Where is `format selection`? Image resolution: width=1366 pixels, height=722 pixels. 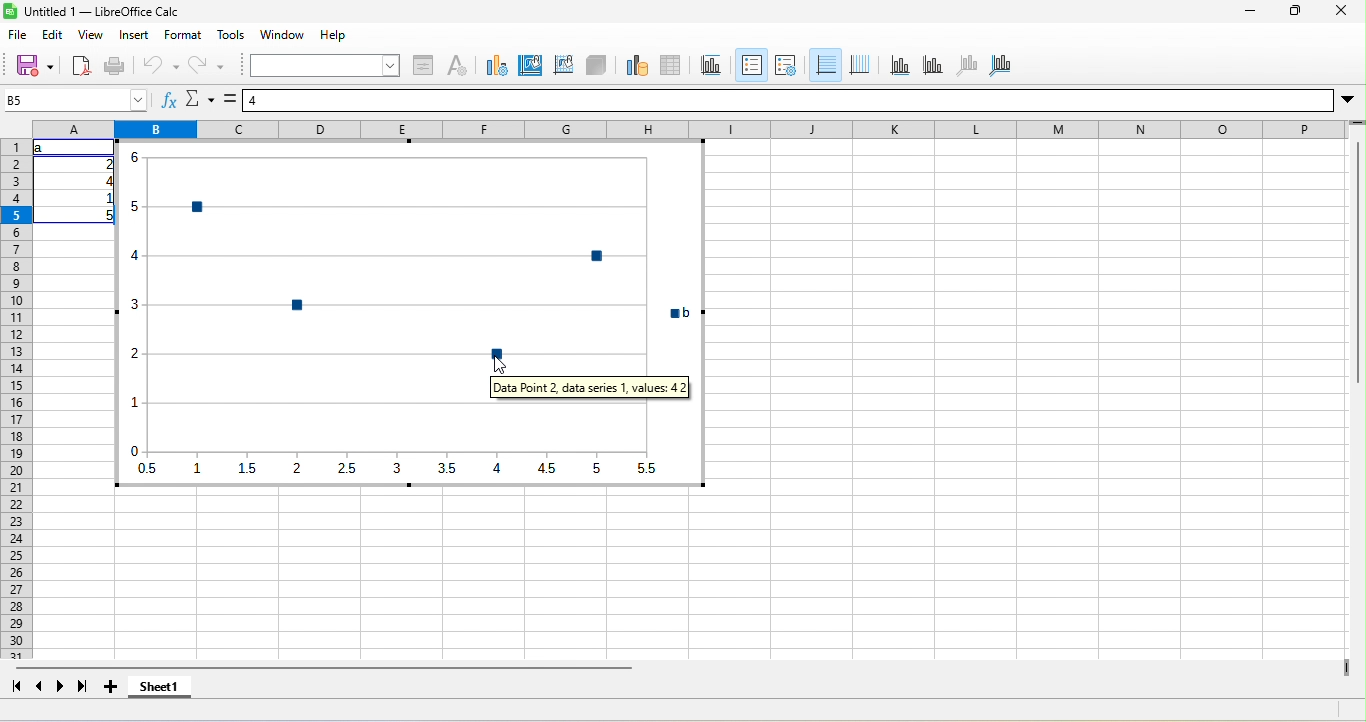 format selection is located at coordinates (423, 67).